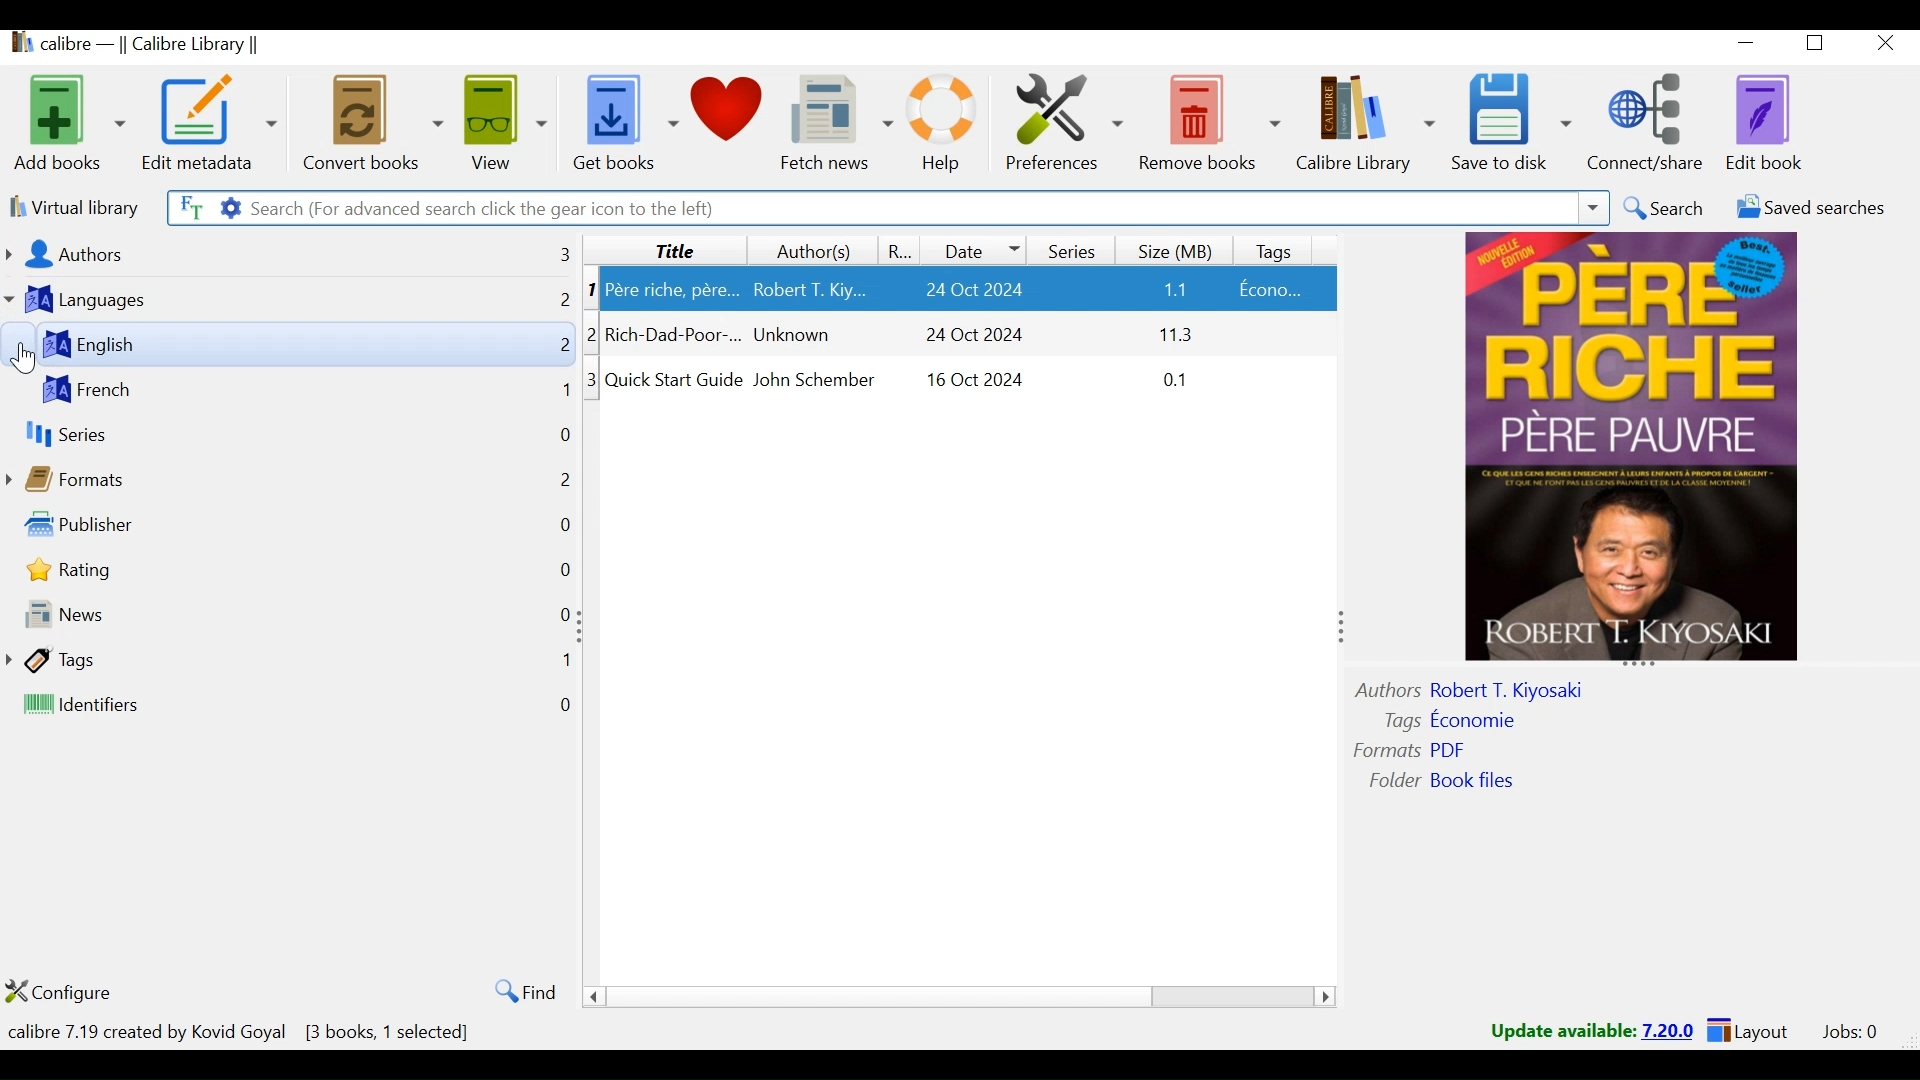 This screenshot has width=1920, height=1080. What do you see at coordinates (167, 618) in the screenshot?
I see `News` at bounding box center [167, 618].